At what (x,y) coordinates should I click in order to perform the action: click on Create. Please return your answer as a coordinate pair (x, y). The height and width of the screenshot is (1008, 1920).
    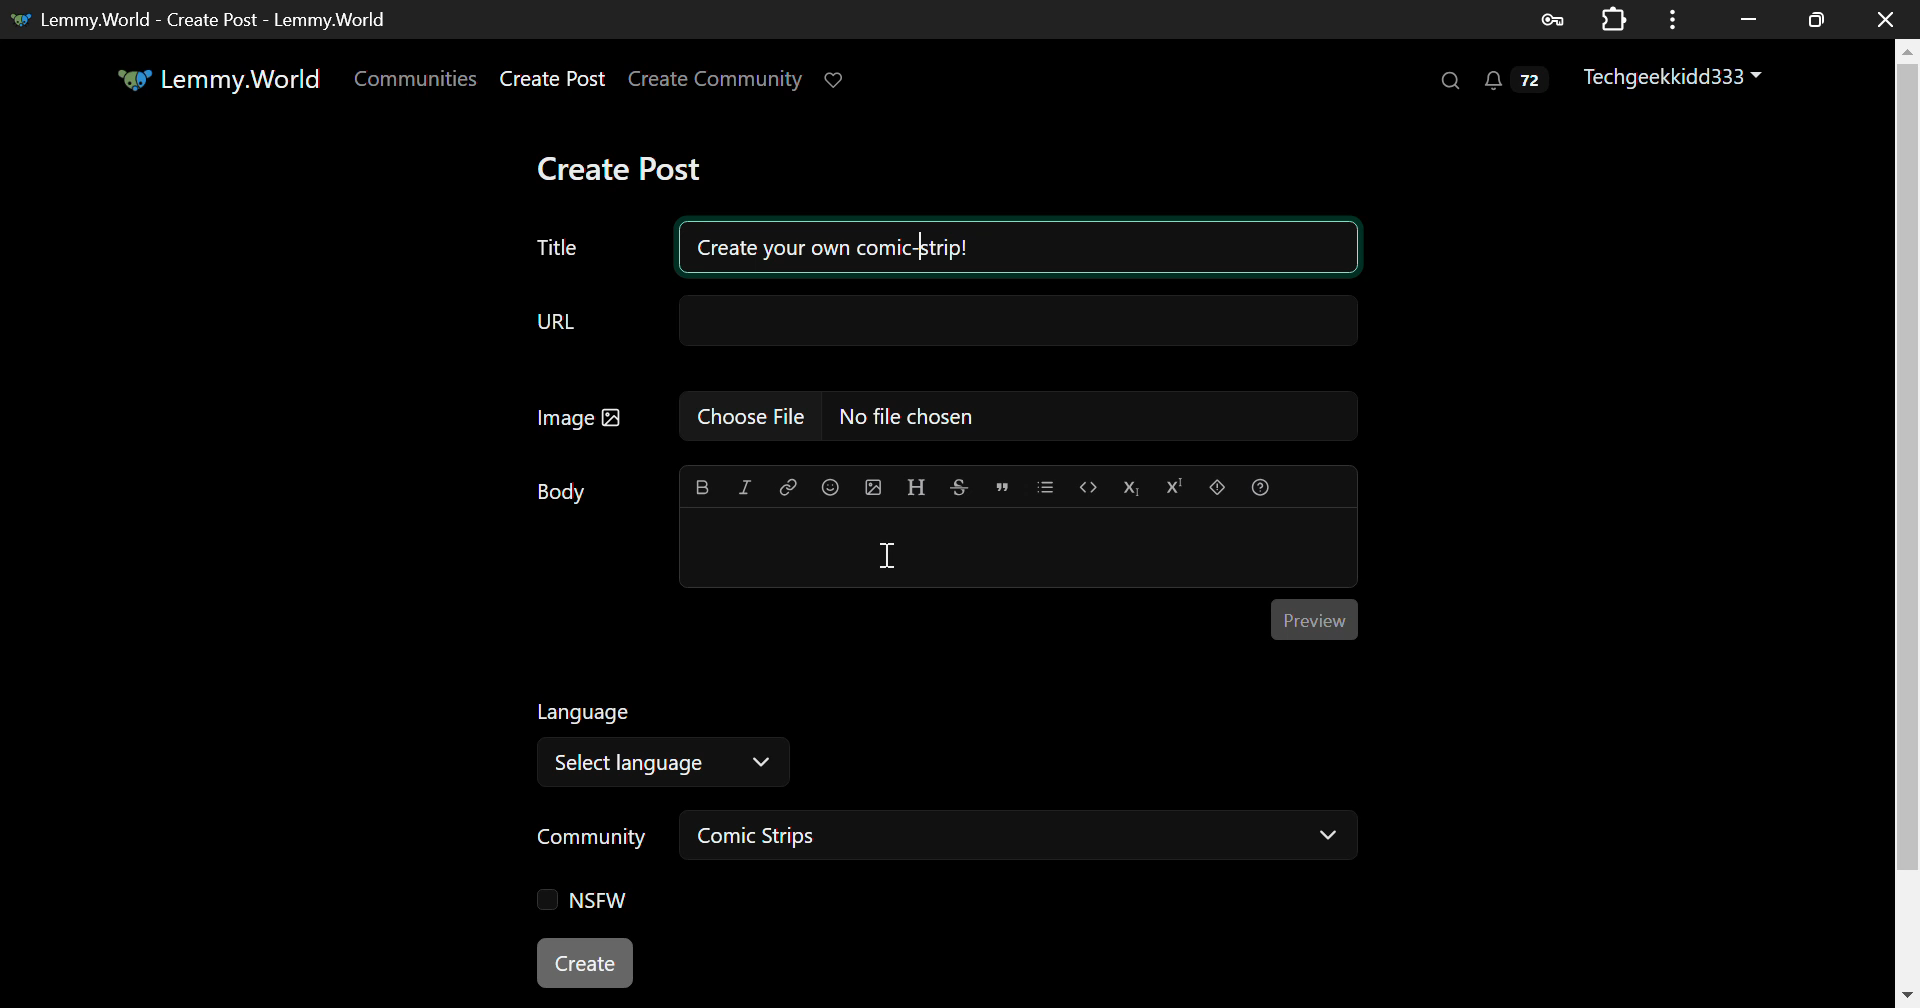
    Looking at the image, I should click on (587, 965).